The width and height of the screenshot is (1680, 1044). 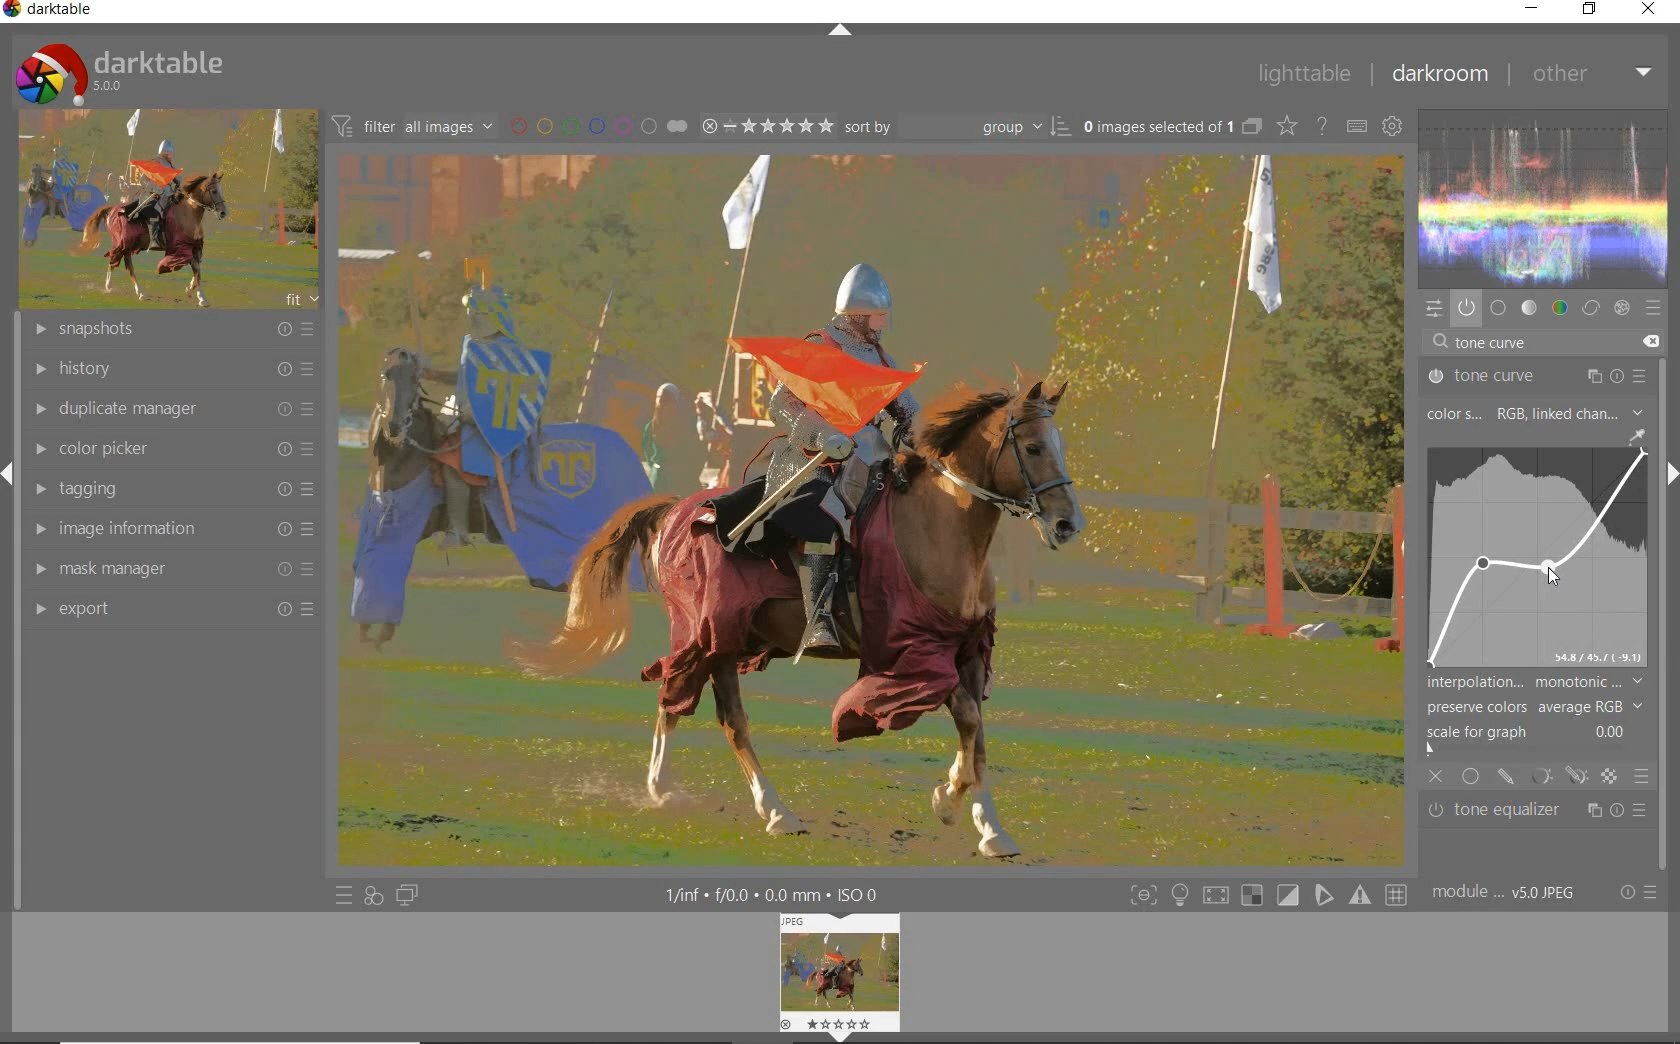 What do you see at coordinates (1591, 73) in the screenshot?
I see `other` at bounding box center [1591, 73].